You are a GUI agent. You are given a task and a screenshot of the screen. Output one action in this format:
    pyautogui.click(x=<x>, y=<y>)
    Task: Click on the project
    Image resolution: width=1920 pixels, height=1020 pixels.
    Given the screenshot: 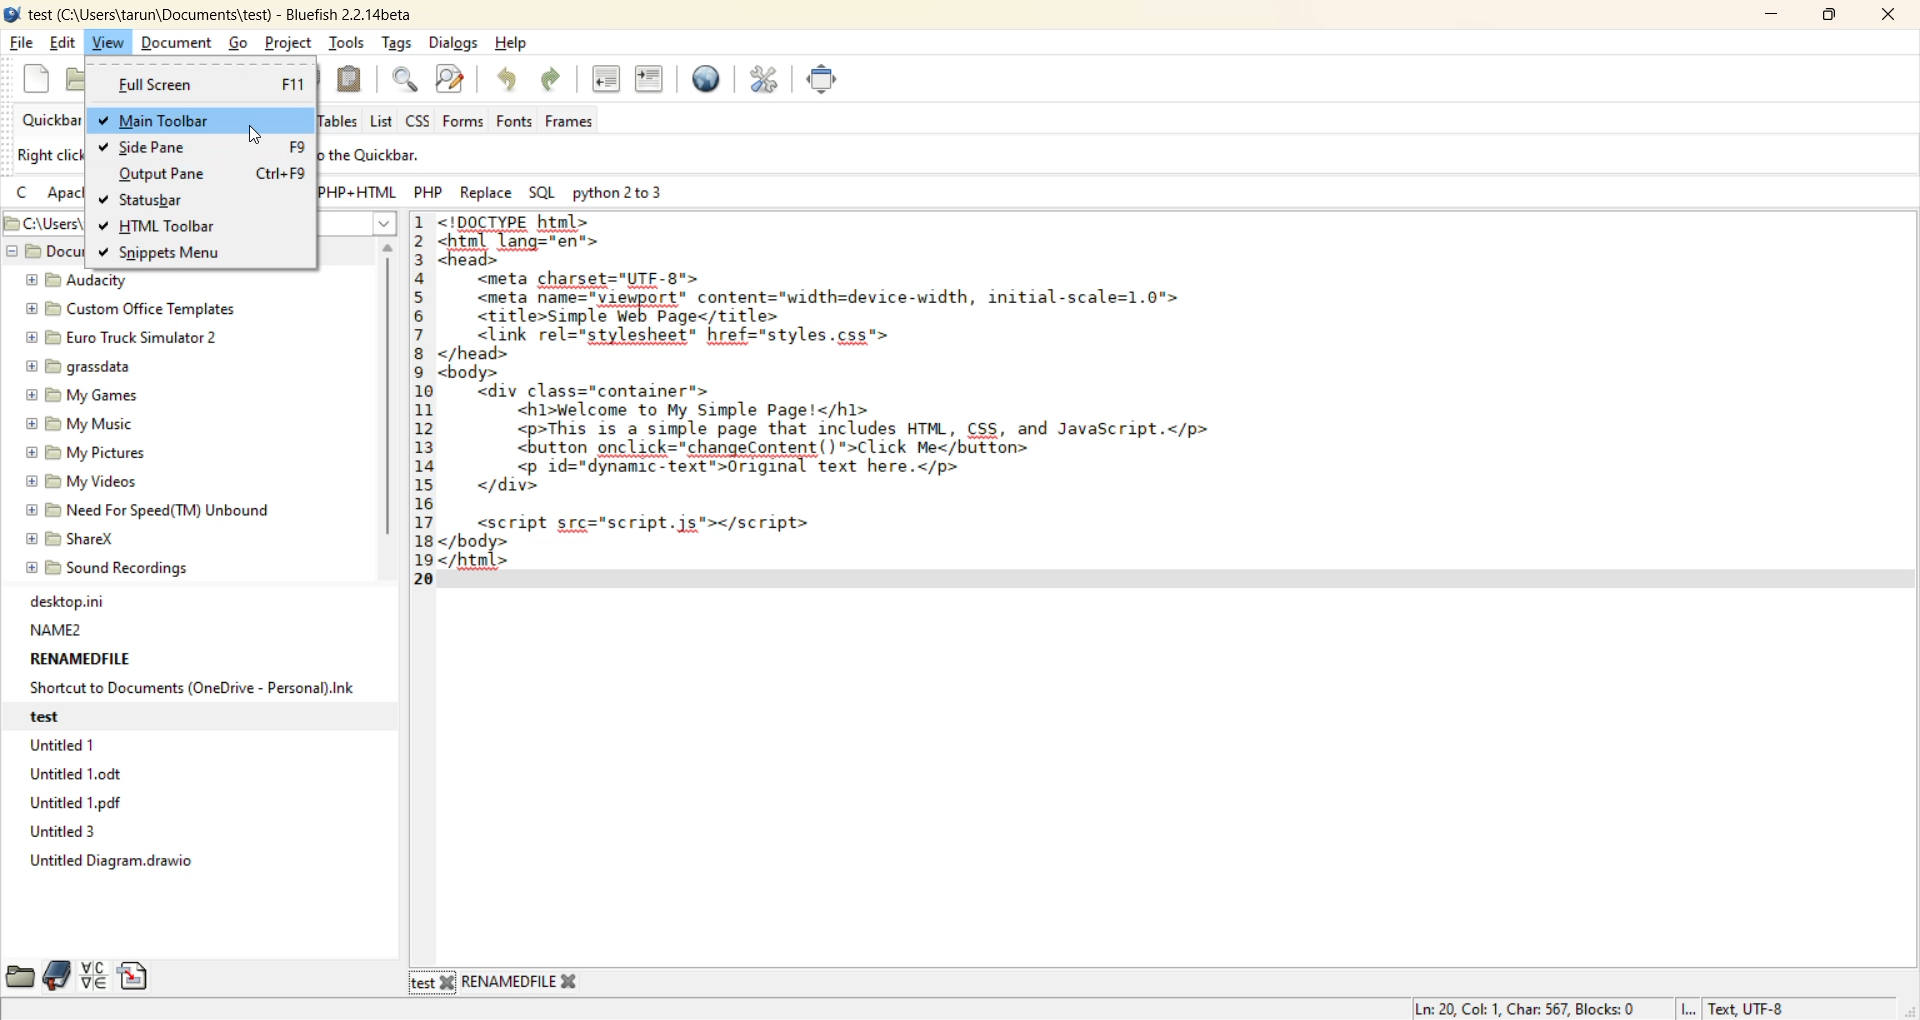 What is the action you would take?
    pyautogui.click(x=293, y=42)
    